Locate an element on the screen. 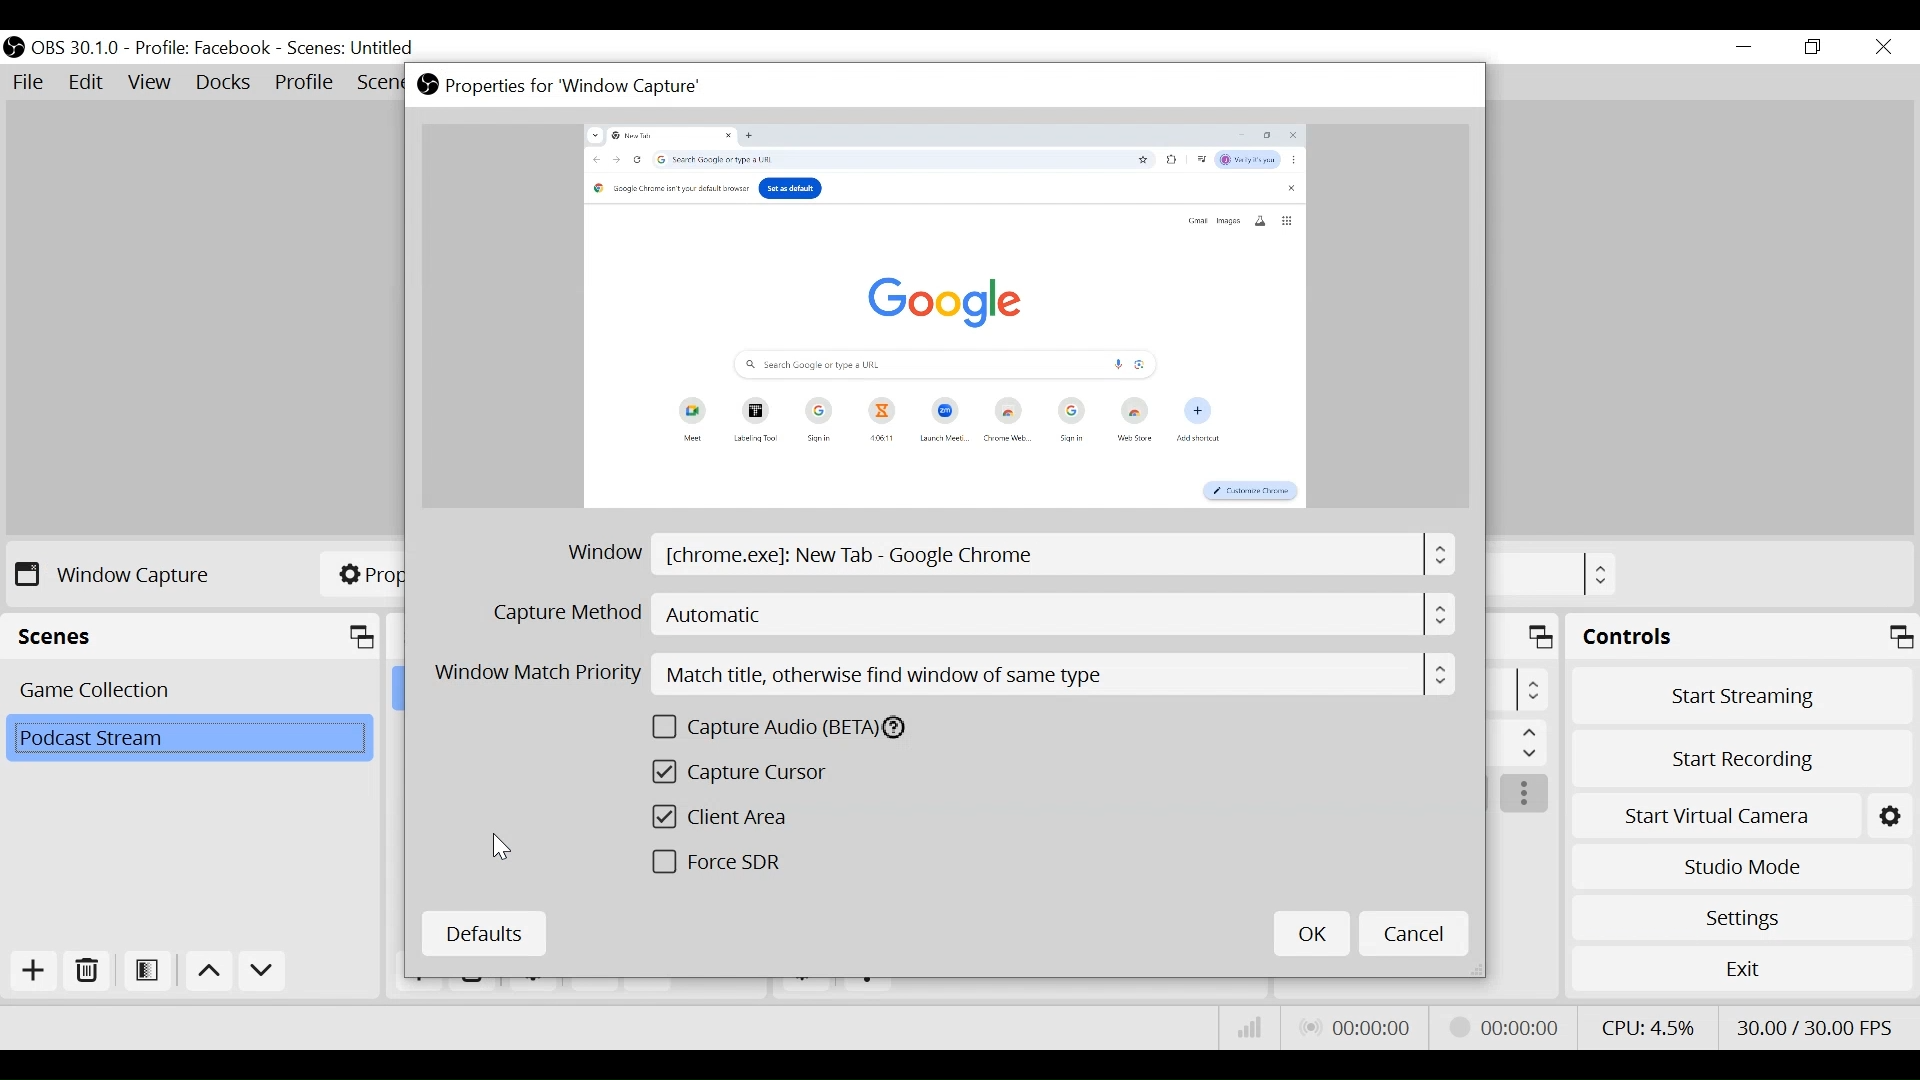  Start Streaming is located at coordinates (1739, 694).